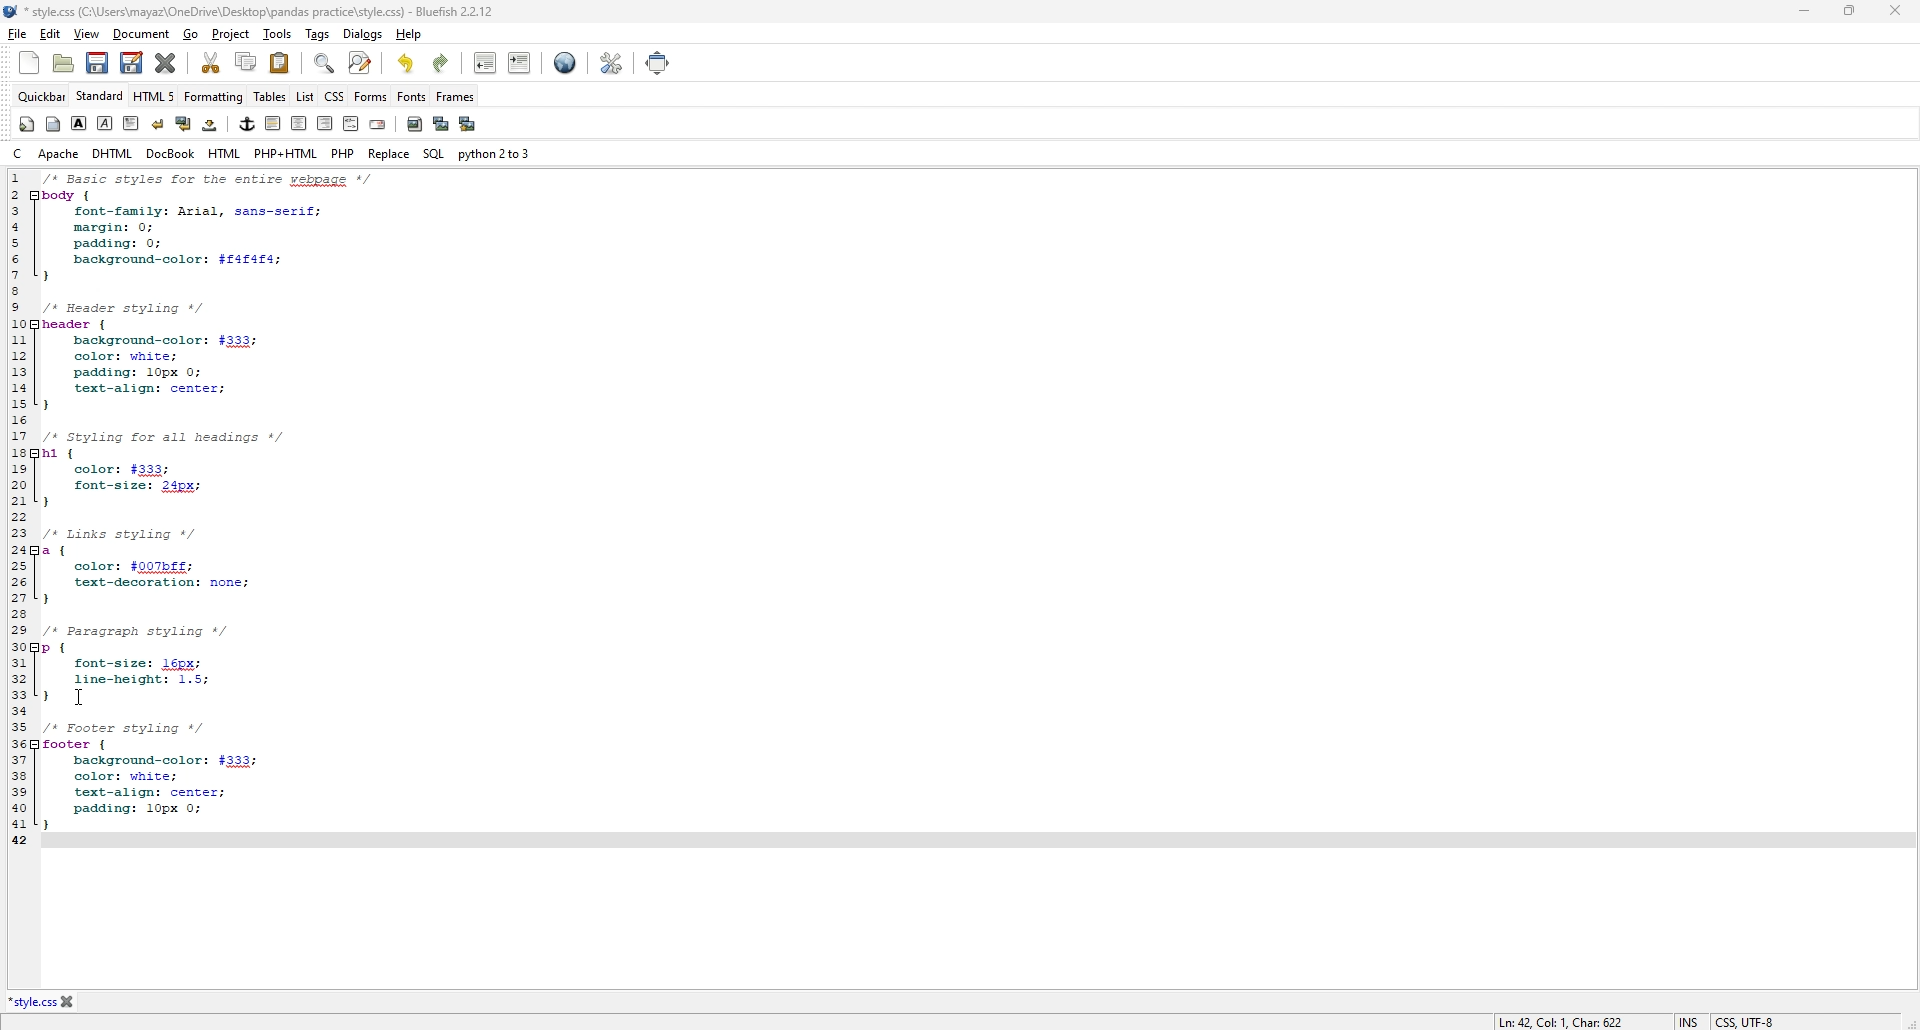 The image size is (1920, 1030). Describe the element at coordinates (114, 154) in the screenshot. I see `dhtml` at that location.